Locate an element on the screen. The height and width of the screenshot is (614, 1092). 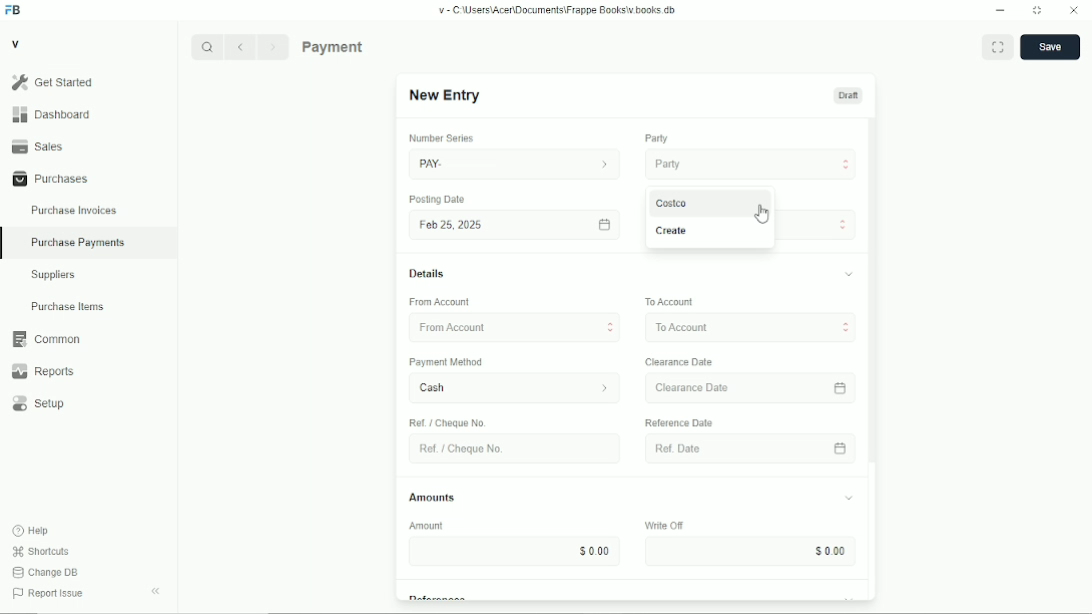
Fob 25,2025 is located at coordinates (511, 224).